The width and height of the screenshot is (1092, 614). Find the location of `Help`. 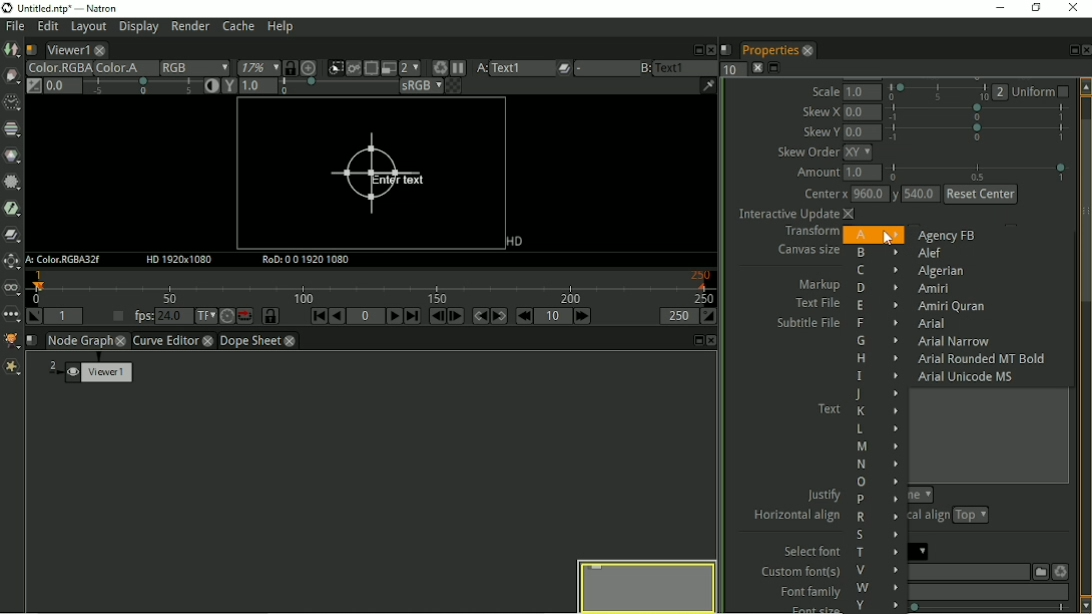

Help is located at coordinates (282, 27).